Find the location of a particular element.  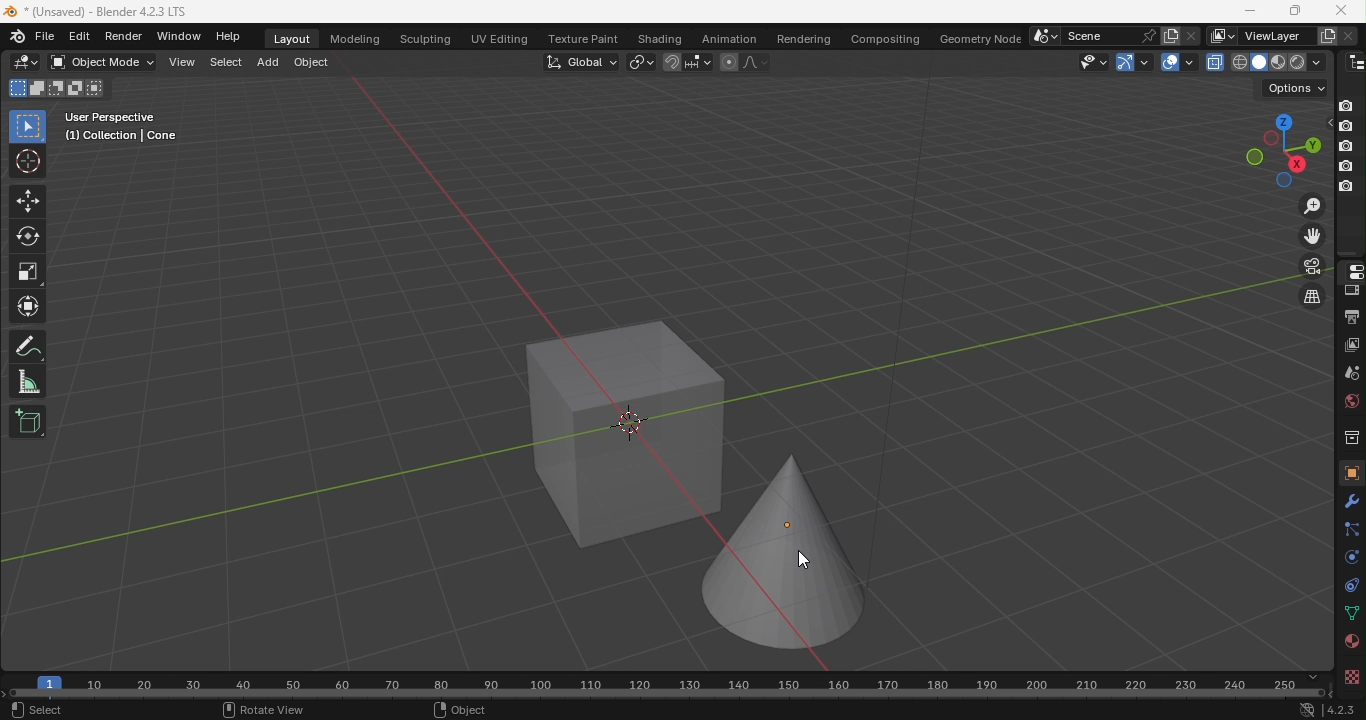

Rotate view is located at coordinates (261, 710).